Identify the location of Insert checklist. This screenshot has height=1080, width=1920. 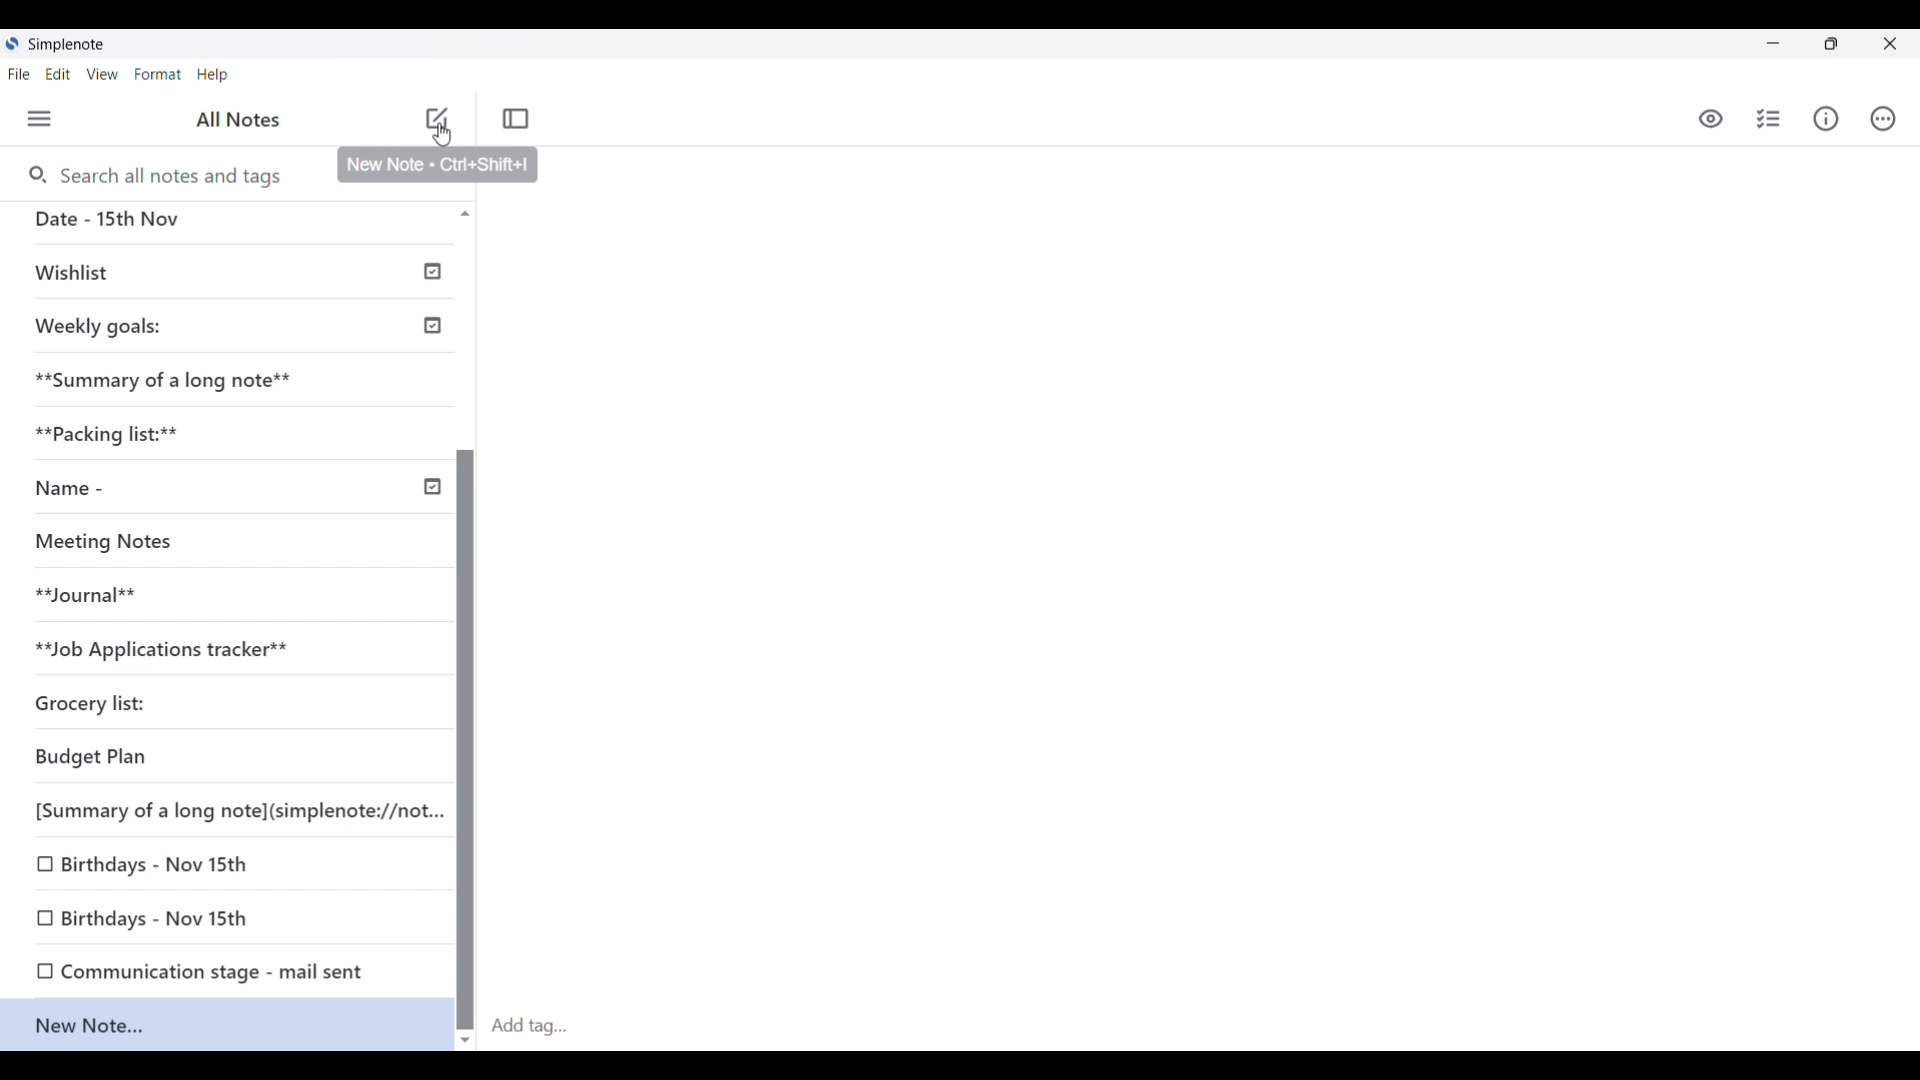
(1768, 119).